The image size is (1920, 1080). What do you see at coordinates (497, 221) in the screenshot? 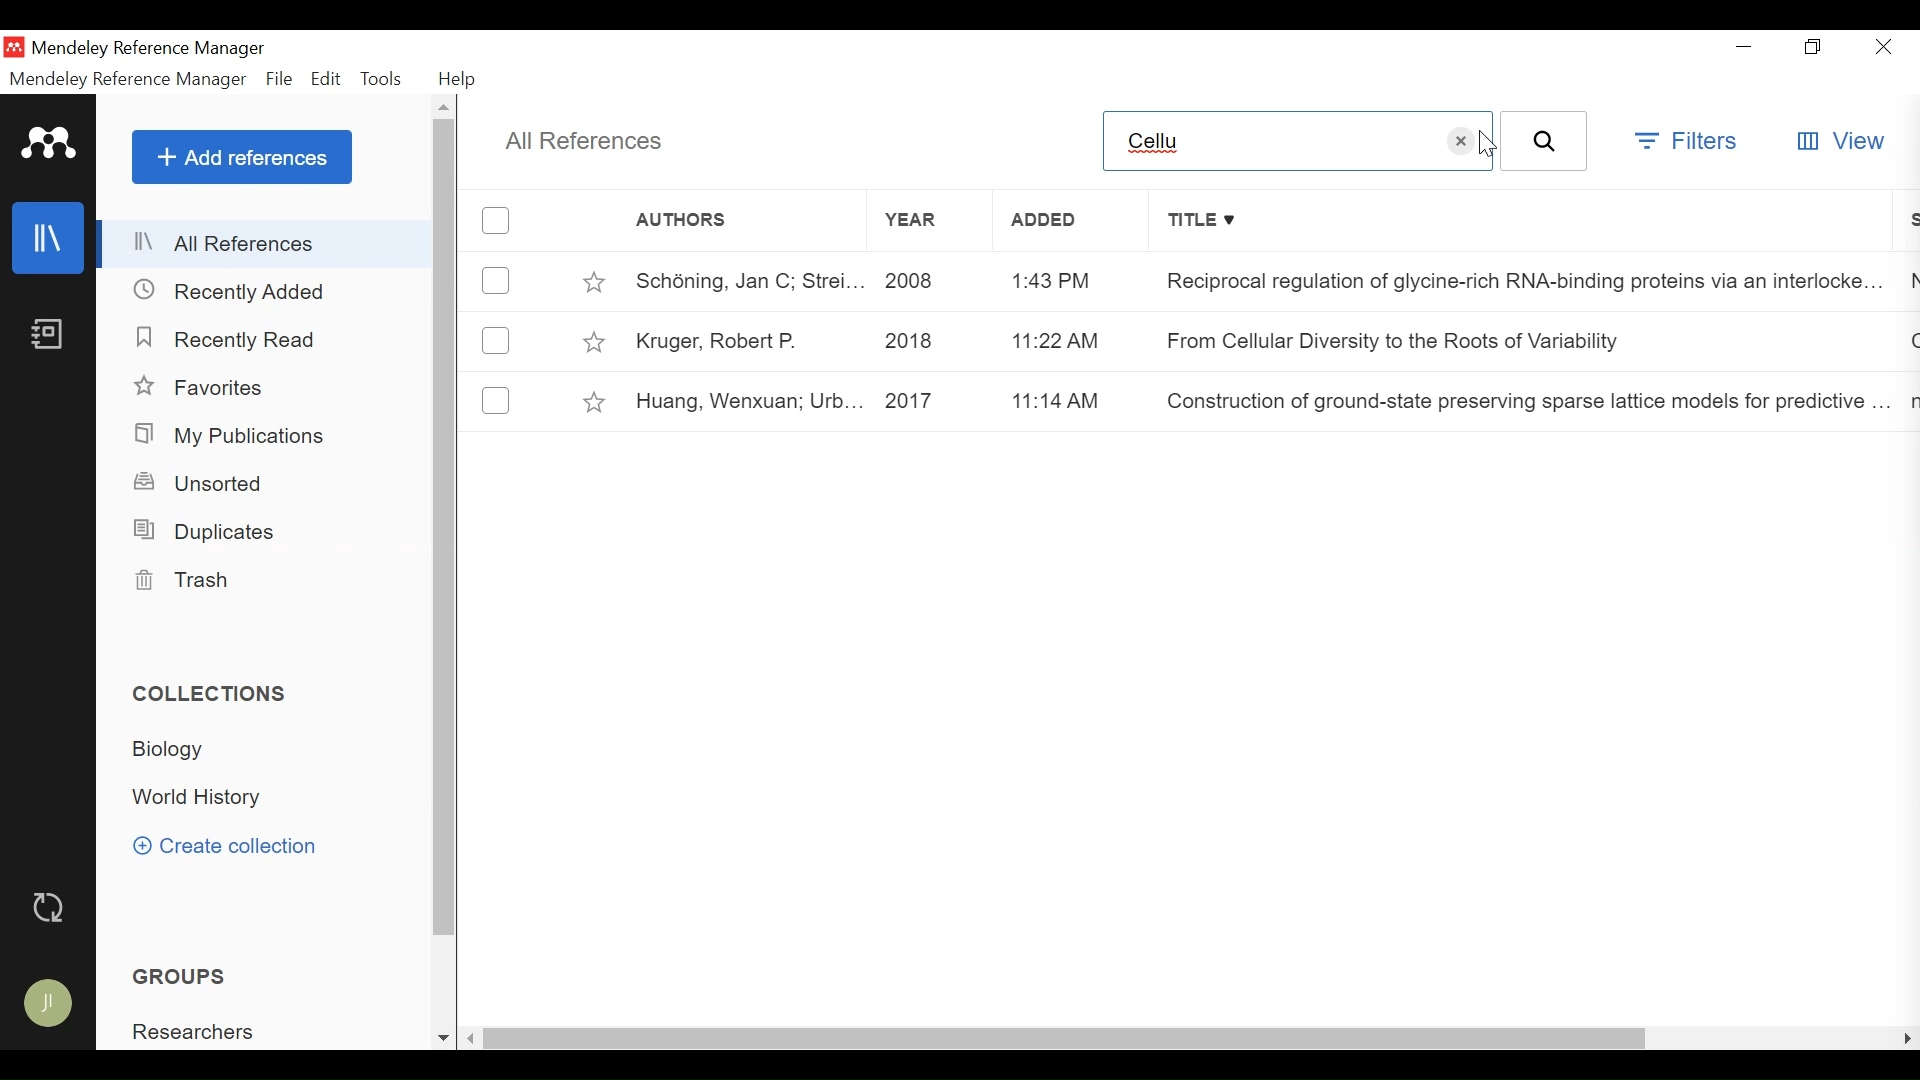
I see `(un)select` at bounding box center [497, 221].